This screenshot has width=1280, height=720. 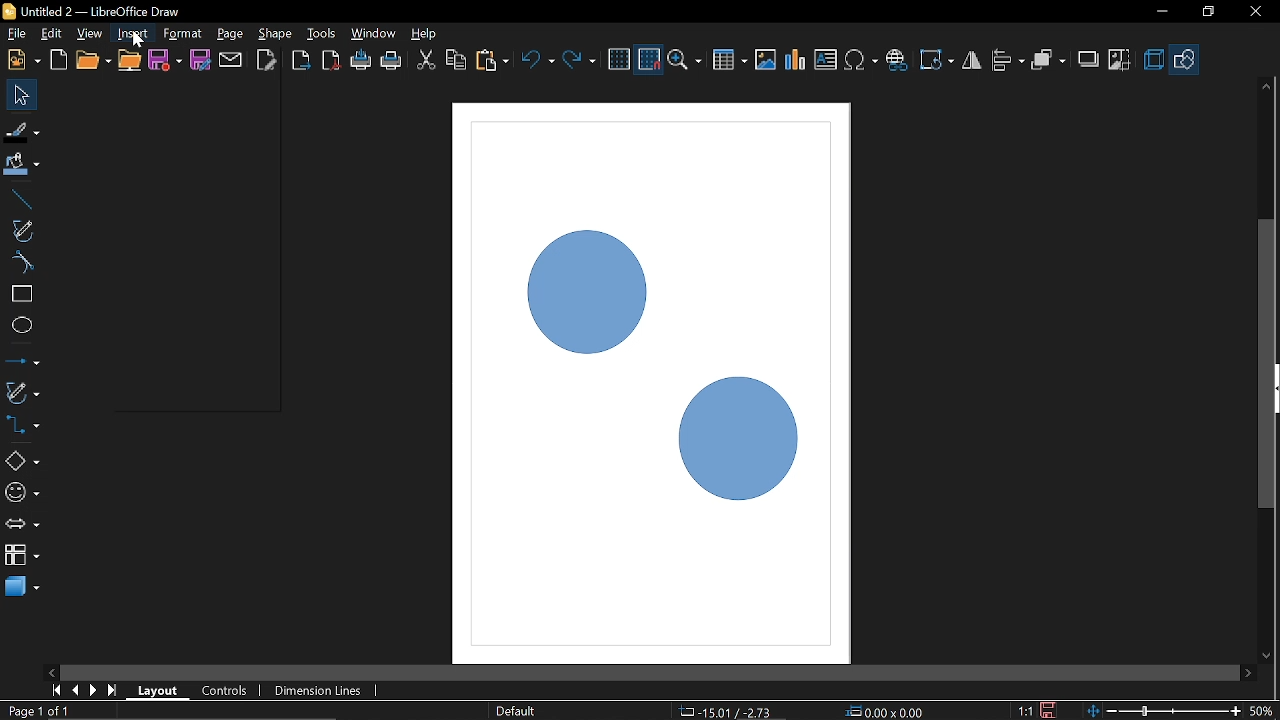 I want to click on MOve right, so click(x=1248, y=672).